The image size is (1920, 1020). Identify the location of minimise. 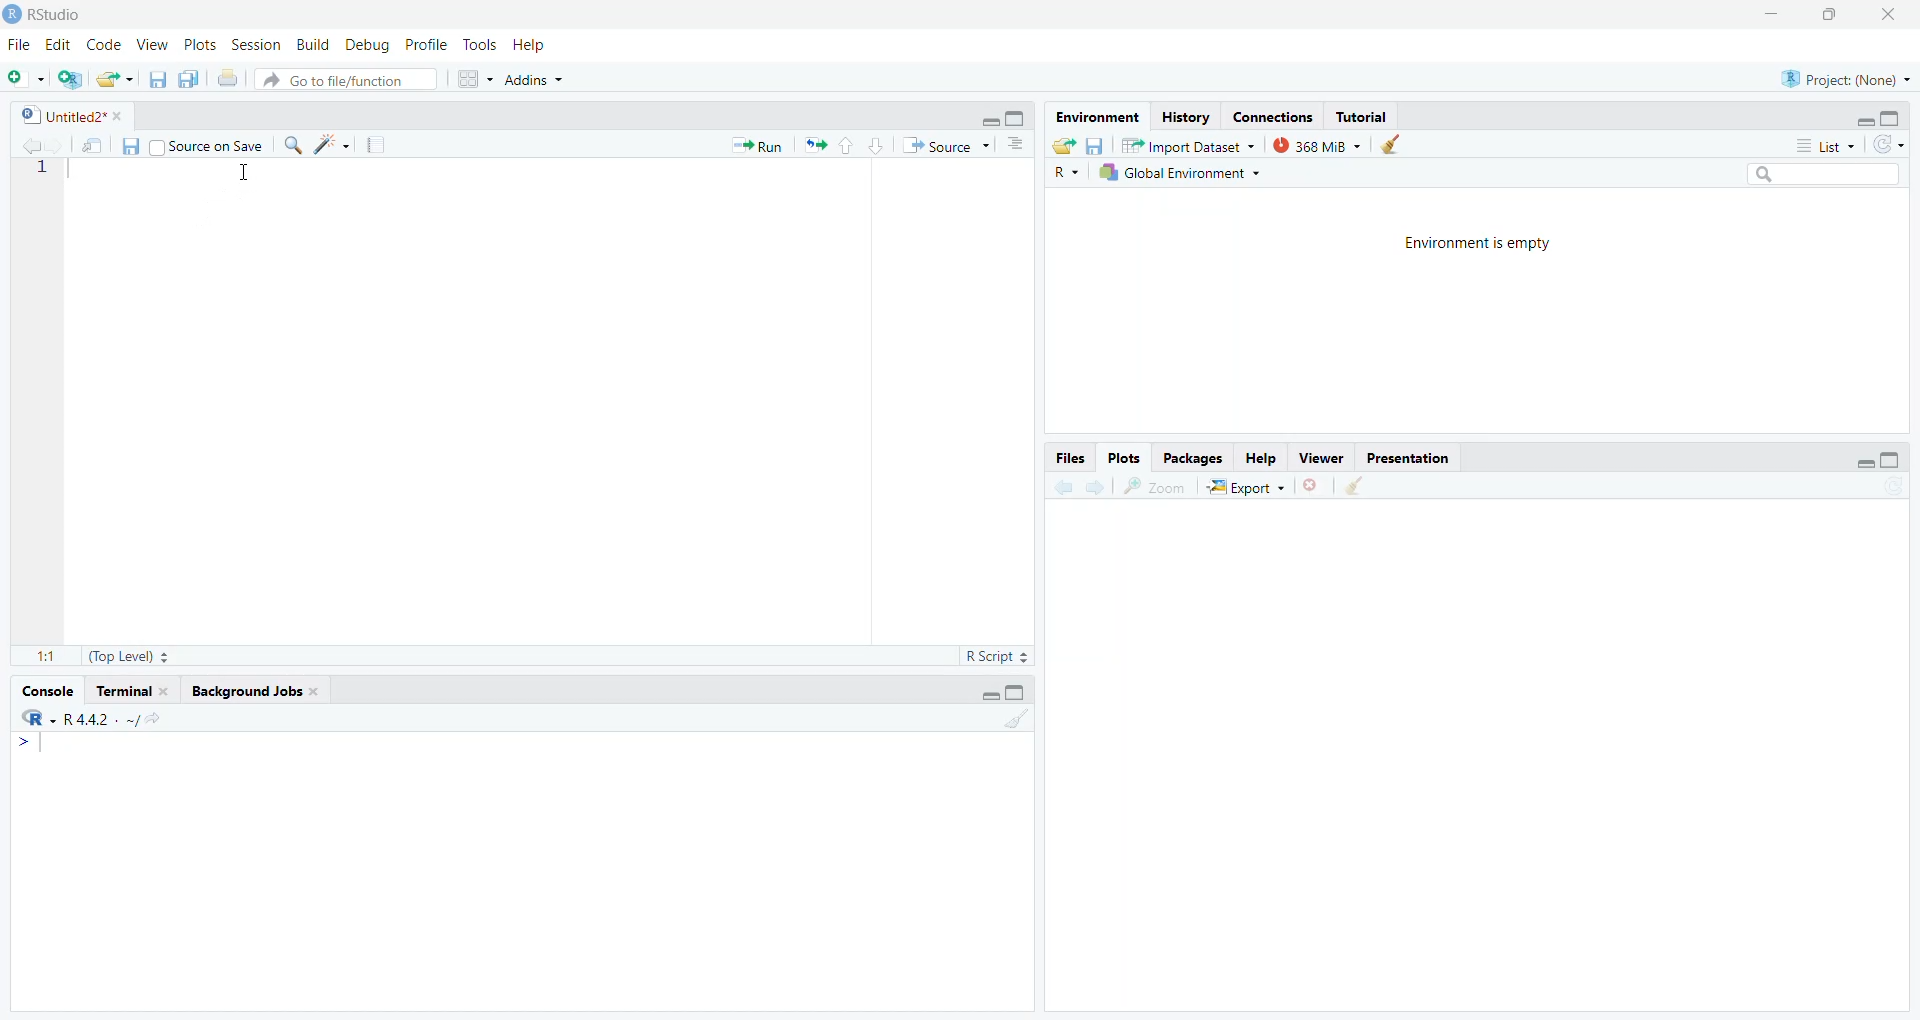
(1861, 117).